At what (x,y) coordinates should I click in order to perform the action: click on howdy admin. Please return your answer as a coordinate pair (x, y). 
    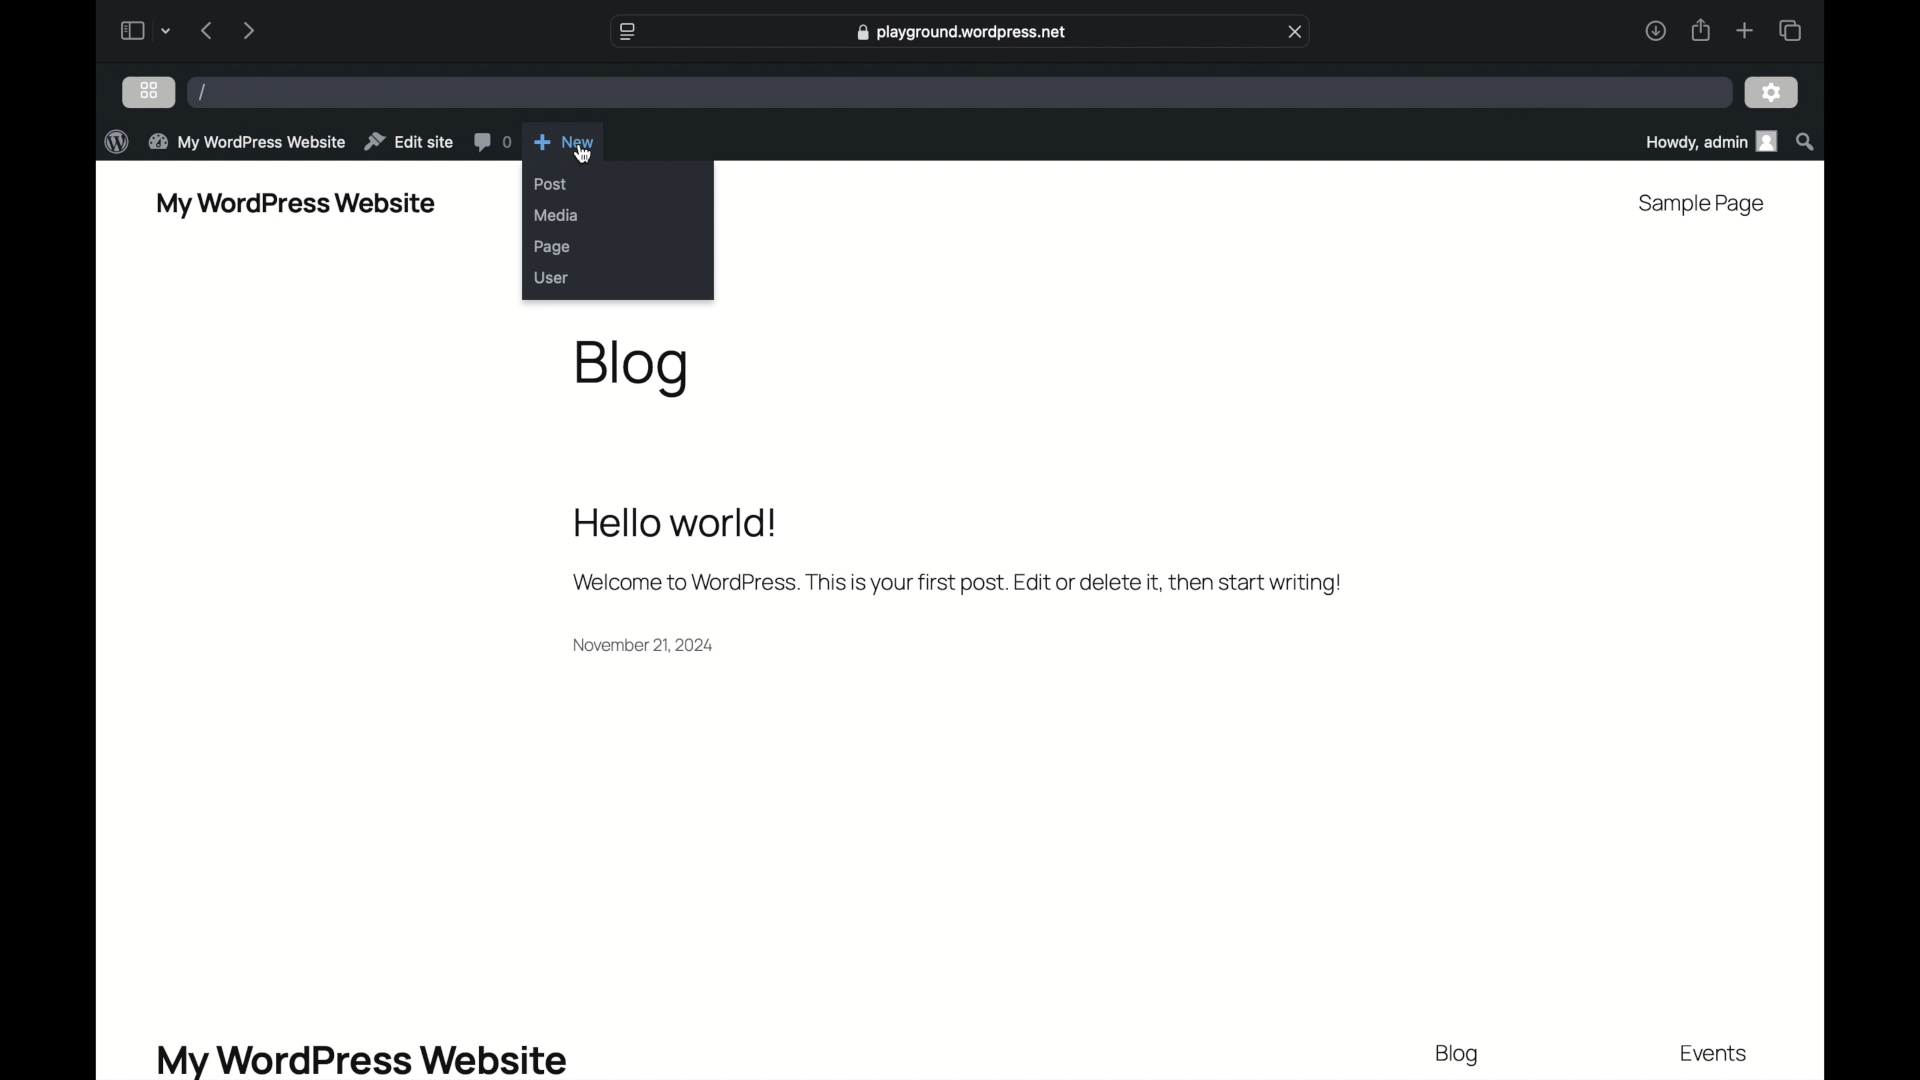
    Looking at the image, I should click on (1709, 141).